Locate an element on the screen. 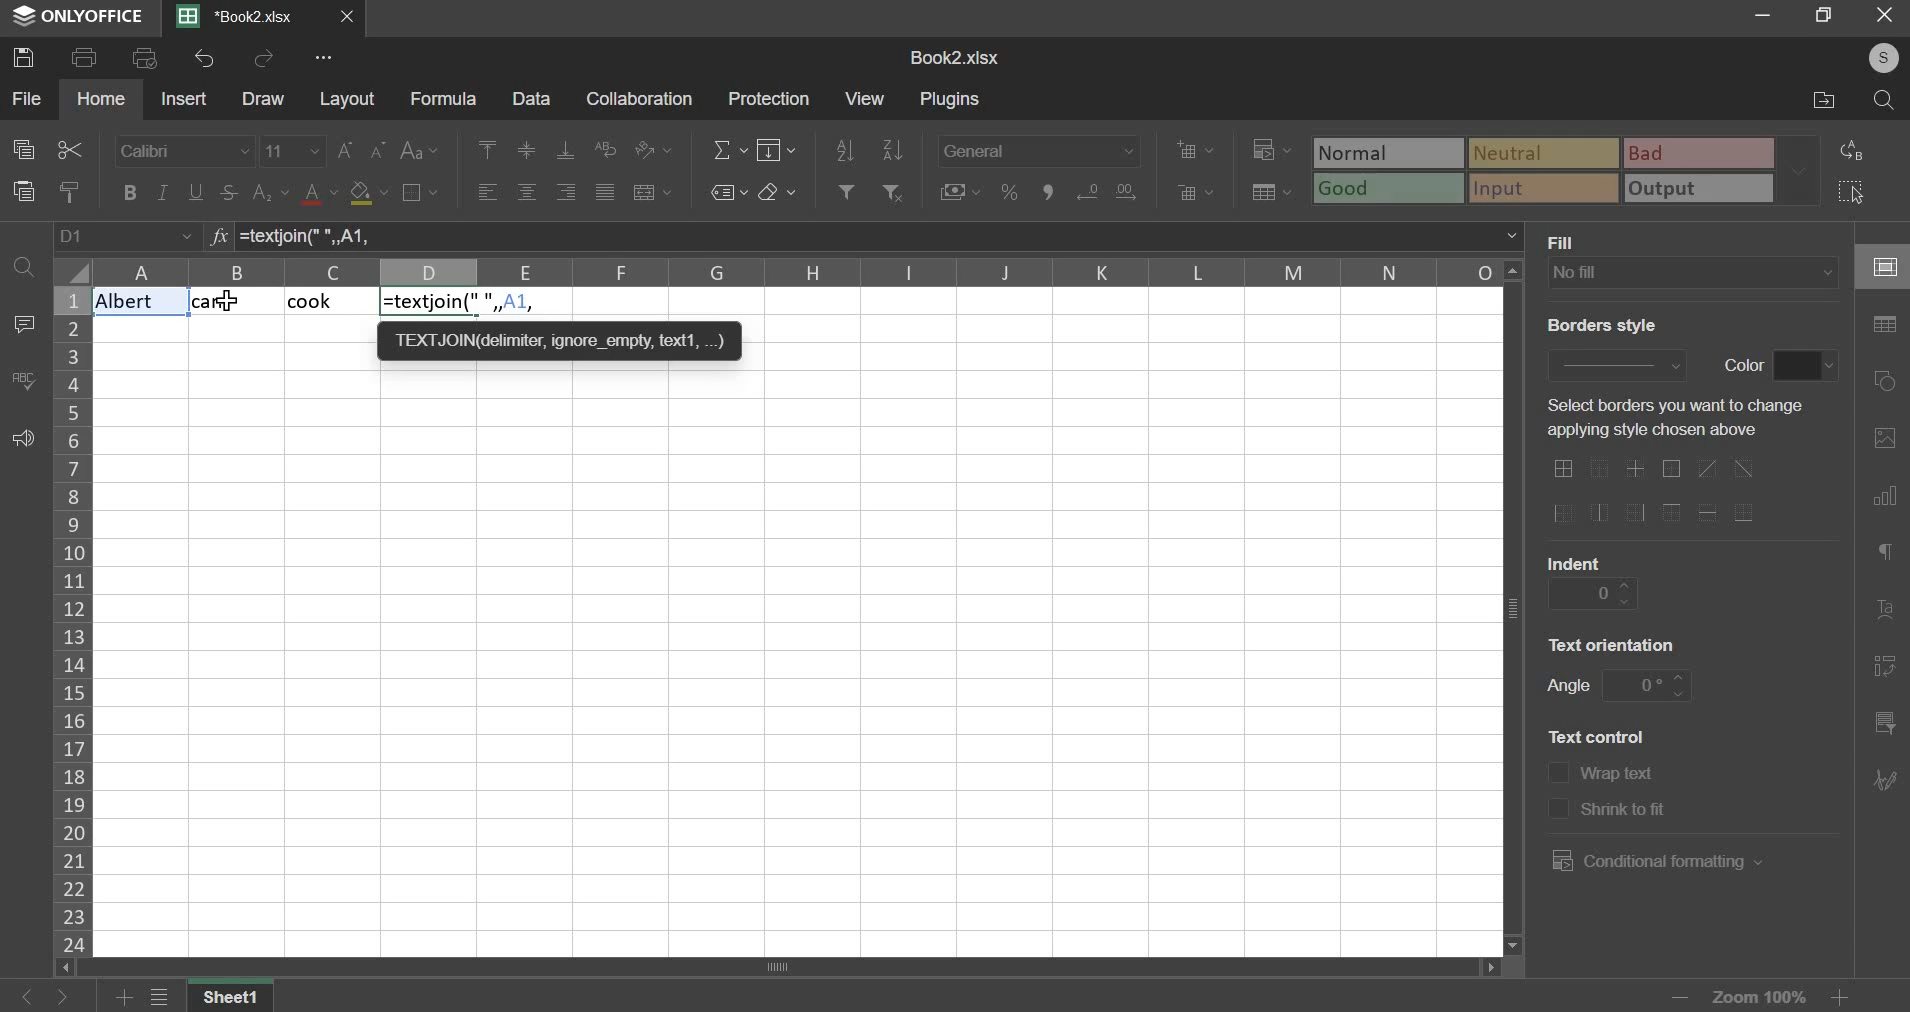  insert is located at coordinates (183, 98).